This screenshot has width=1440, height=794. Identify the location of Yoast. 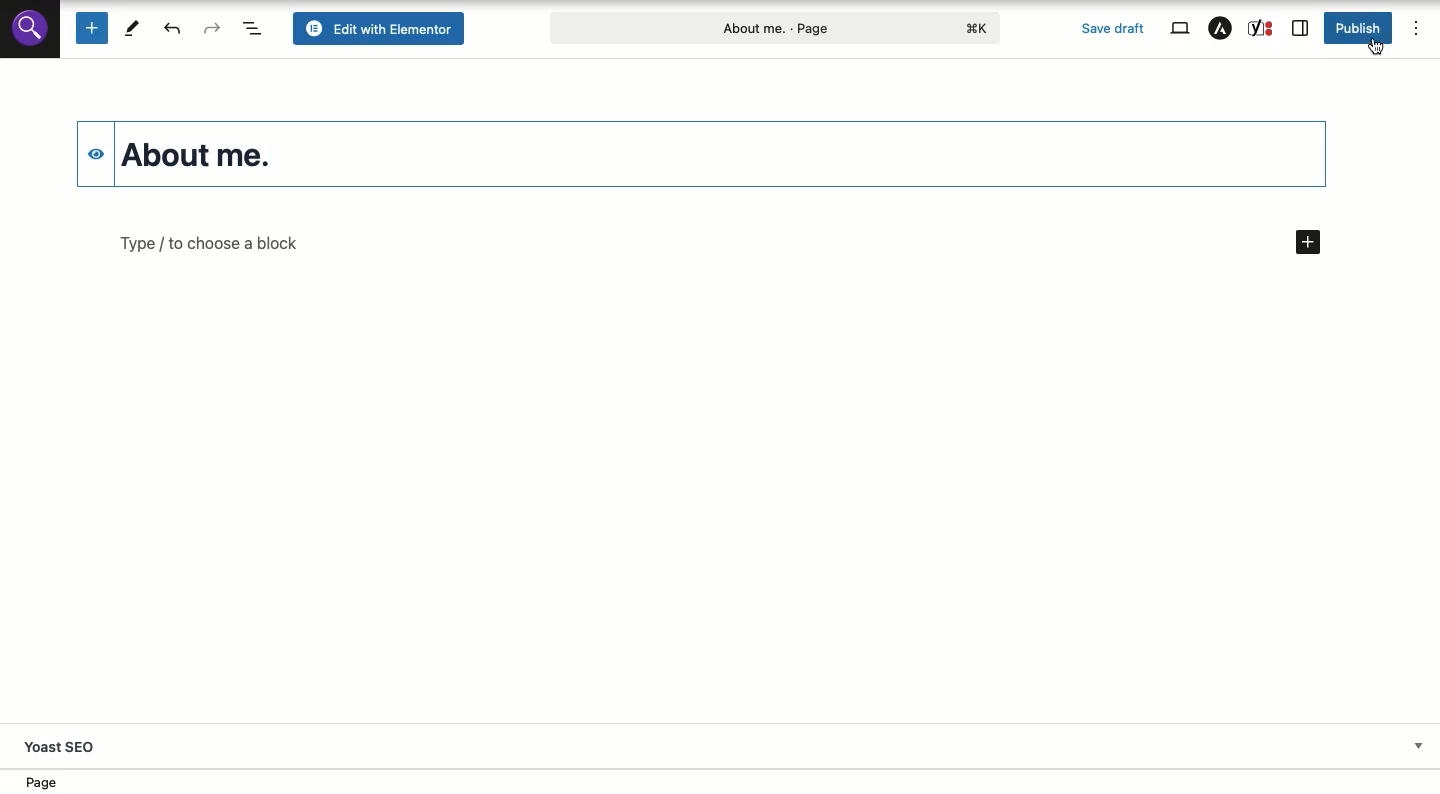
(1261, 28).